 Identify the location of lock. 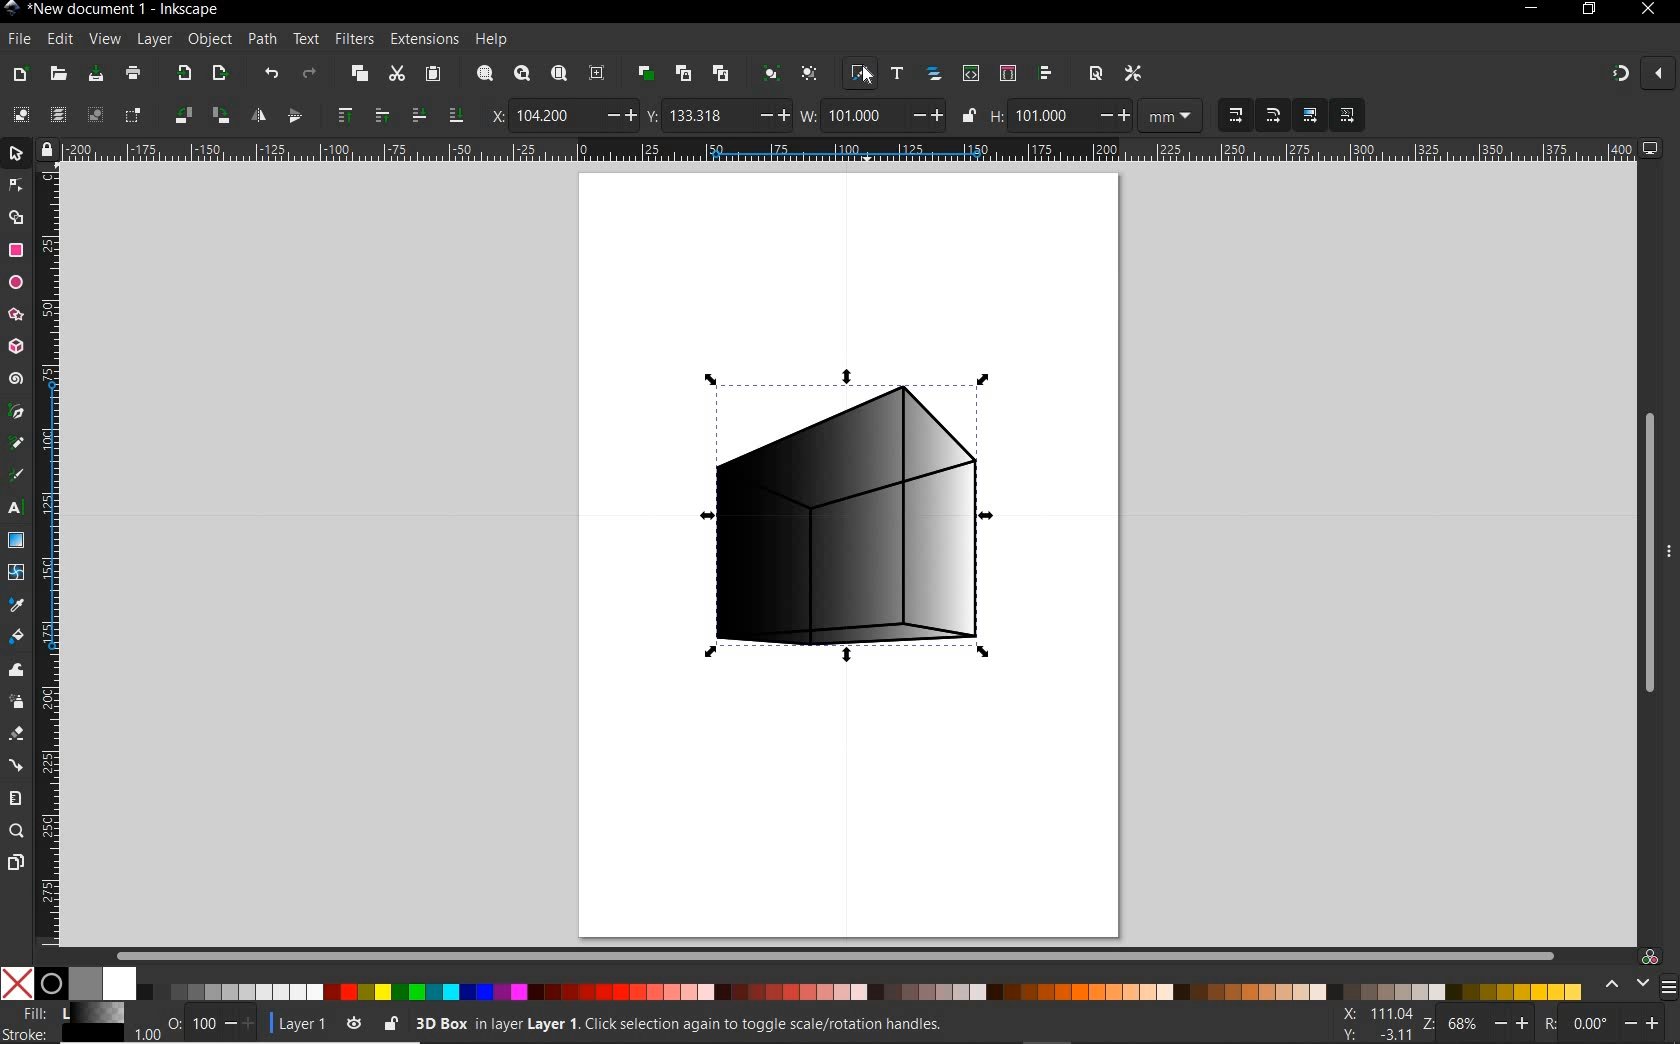
(47, 149).